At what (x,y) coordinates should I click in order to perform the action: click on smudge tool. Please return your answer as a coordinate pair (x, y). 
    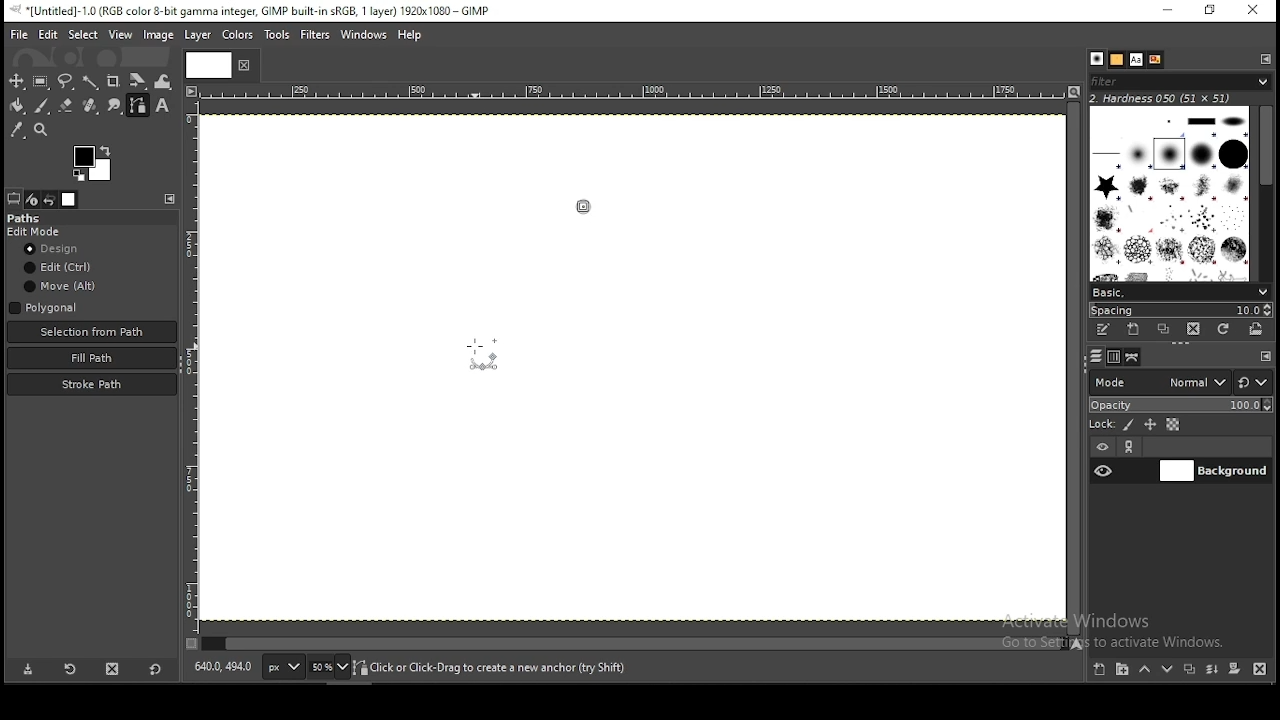
    Looking at the image, I should click on (115, 106).